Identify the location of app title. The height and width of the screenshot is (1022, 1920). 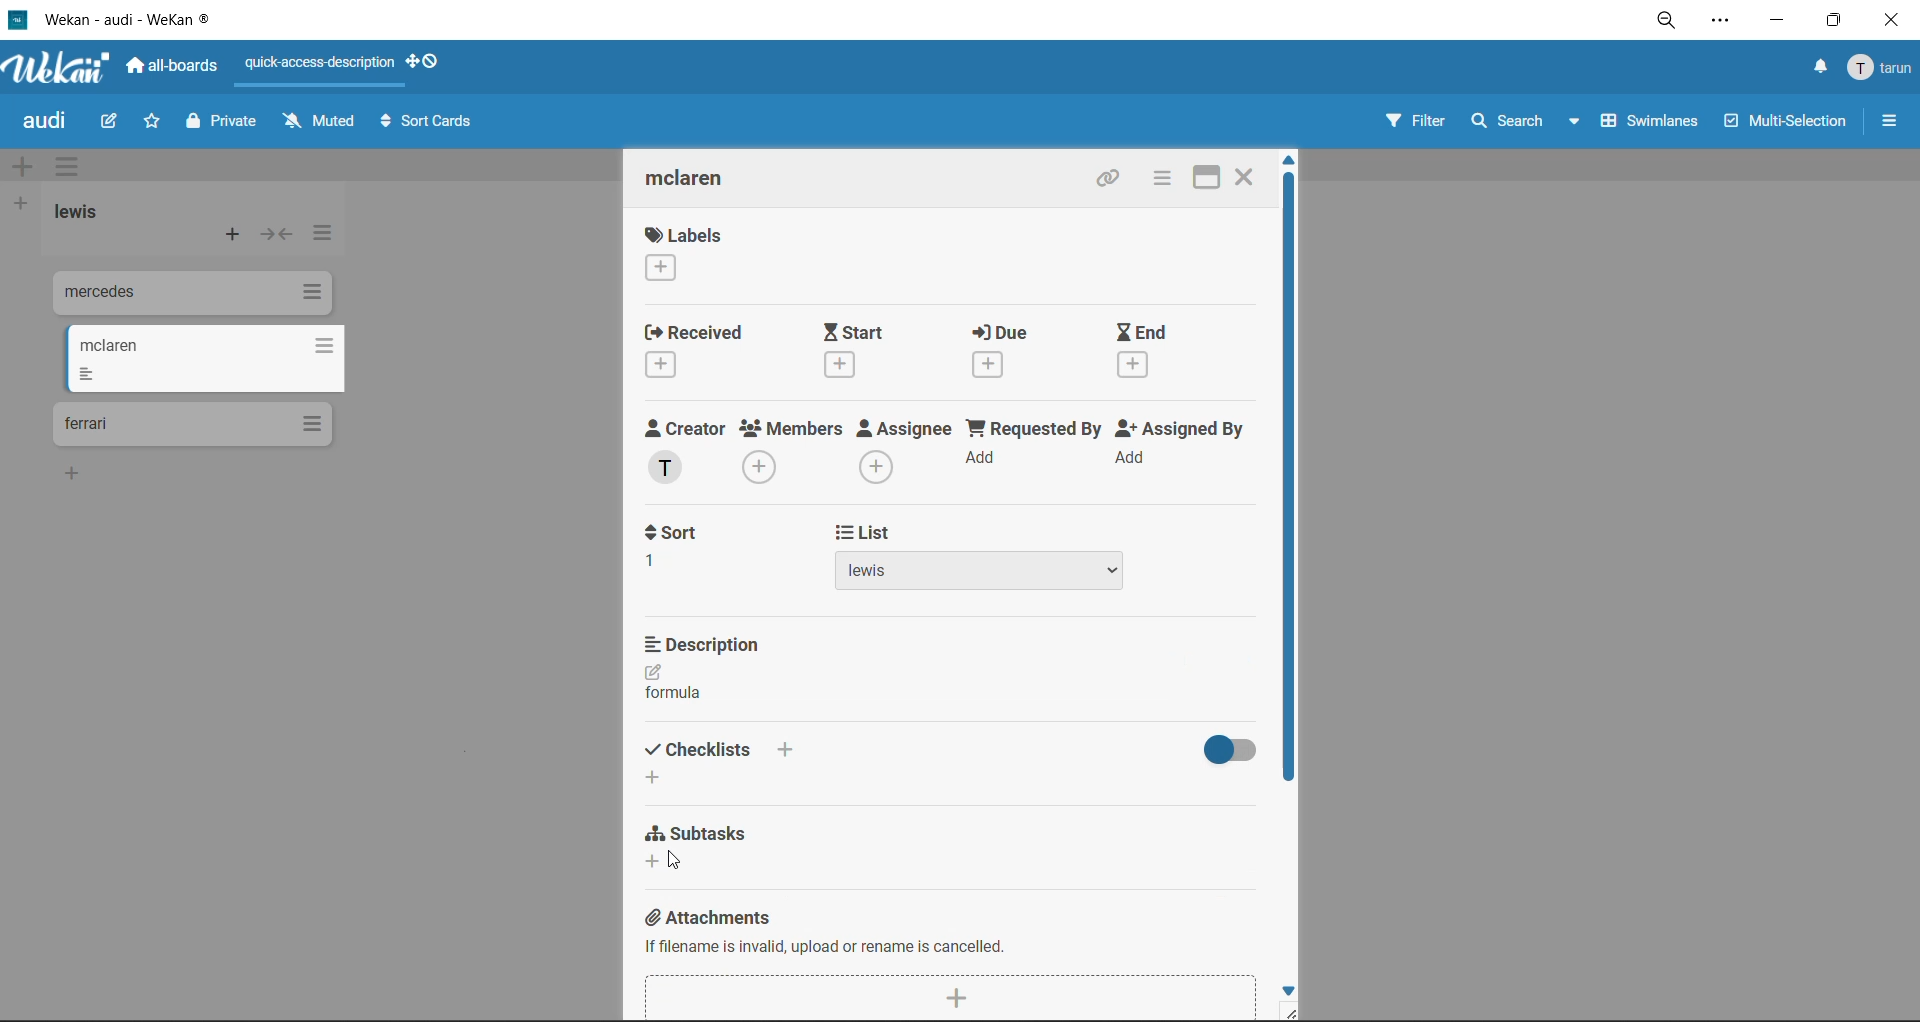
(115, 19).